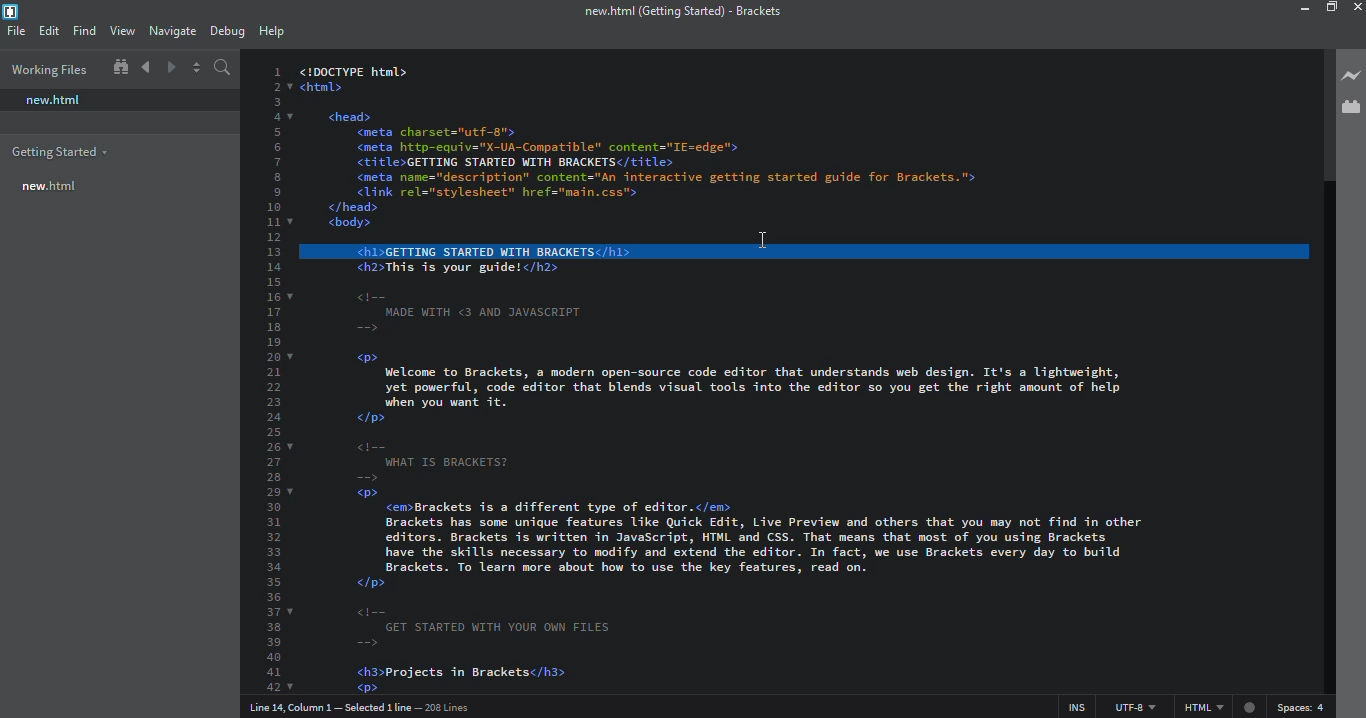  Describe the element at coordinates (365, 708) in the screenshot. I see `line number` at that location.